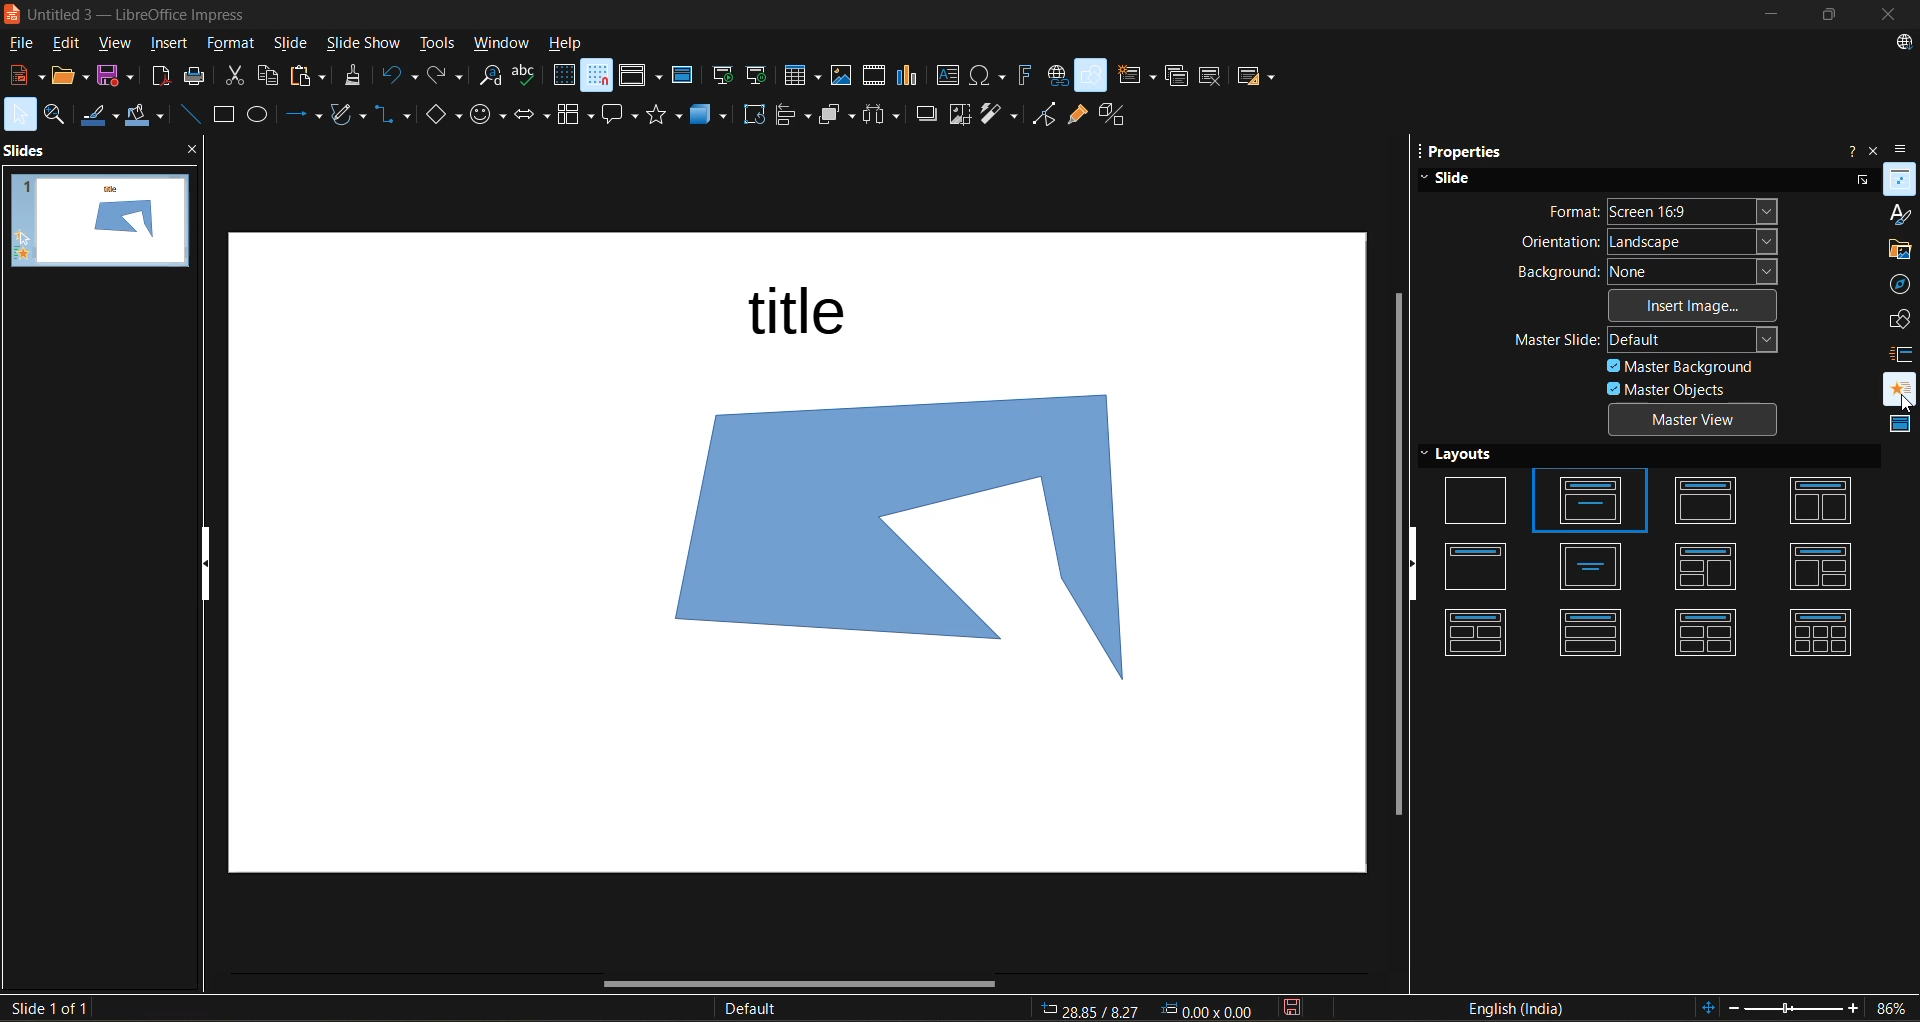  I want to click on find and replace, so click(490, 77).